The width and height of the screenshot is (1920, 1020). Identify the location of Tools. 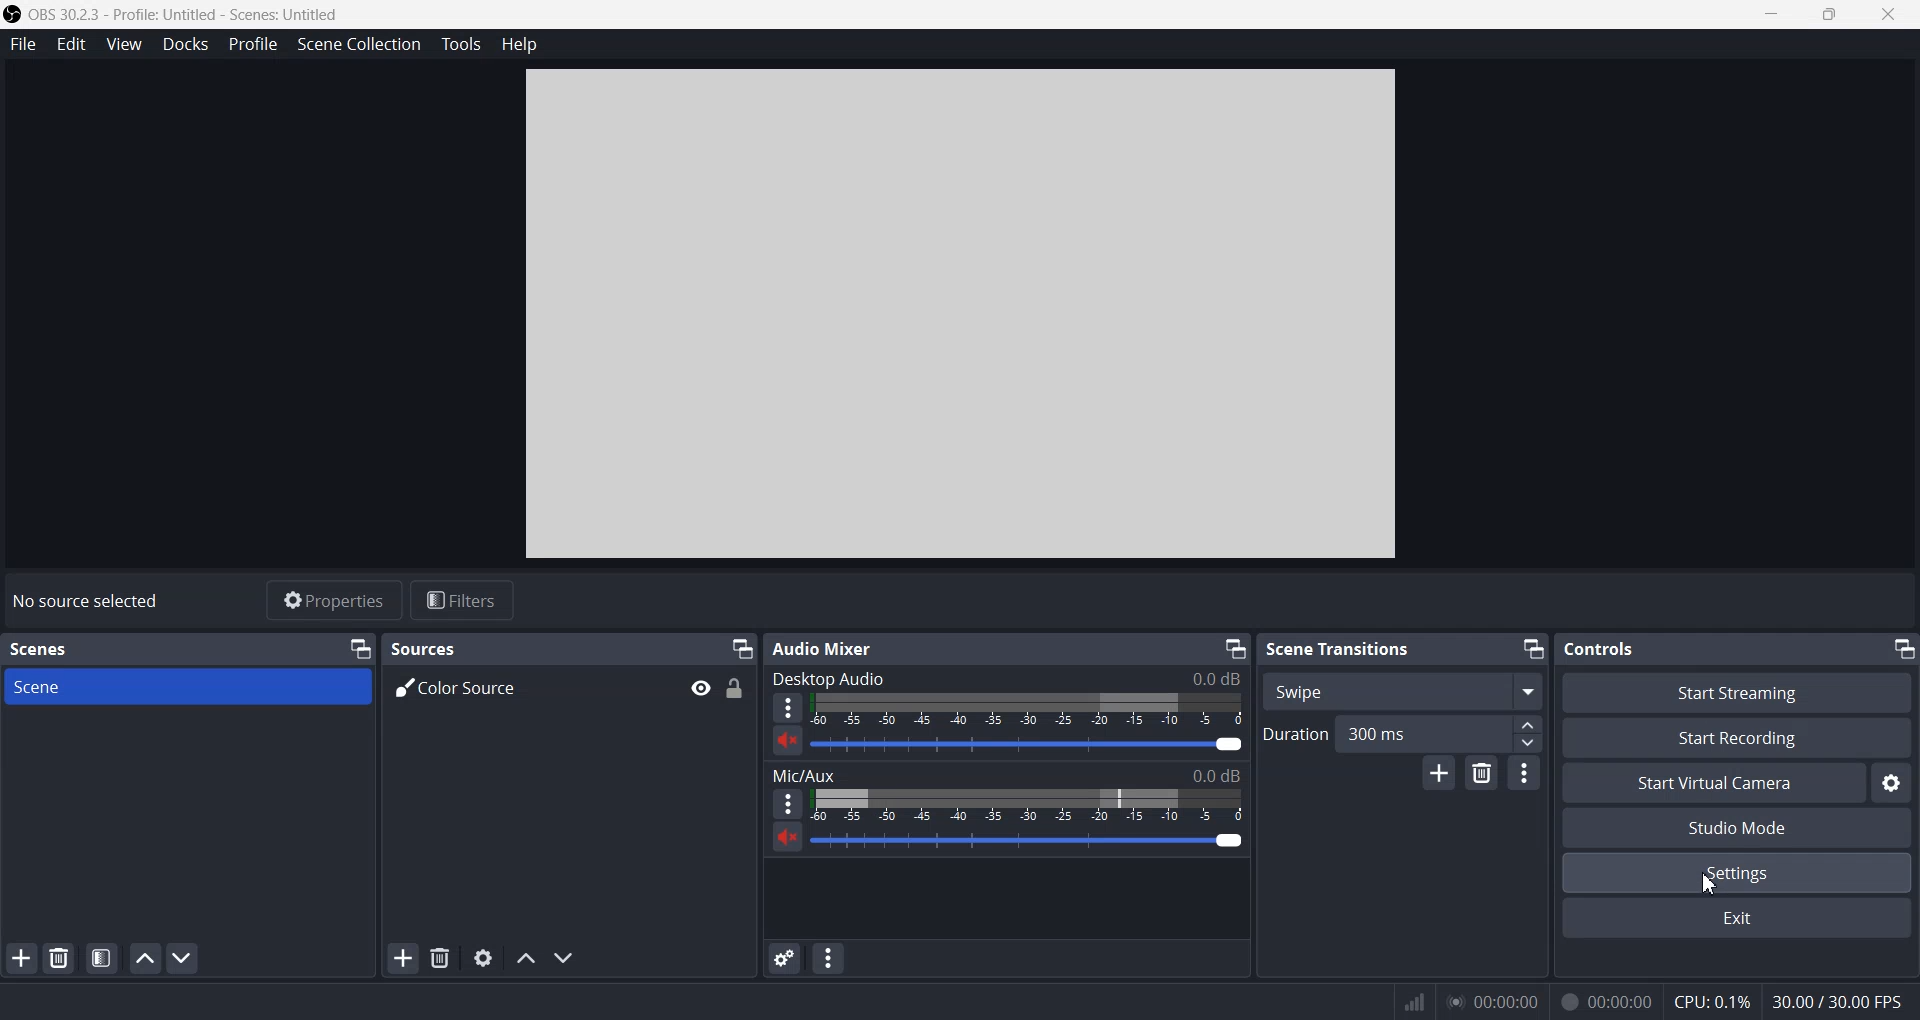
(461, 44).